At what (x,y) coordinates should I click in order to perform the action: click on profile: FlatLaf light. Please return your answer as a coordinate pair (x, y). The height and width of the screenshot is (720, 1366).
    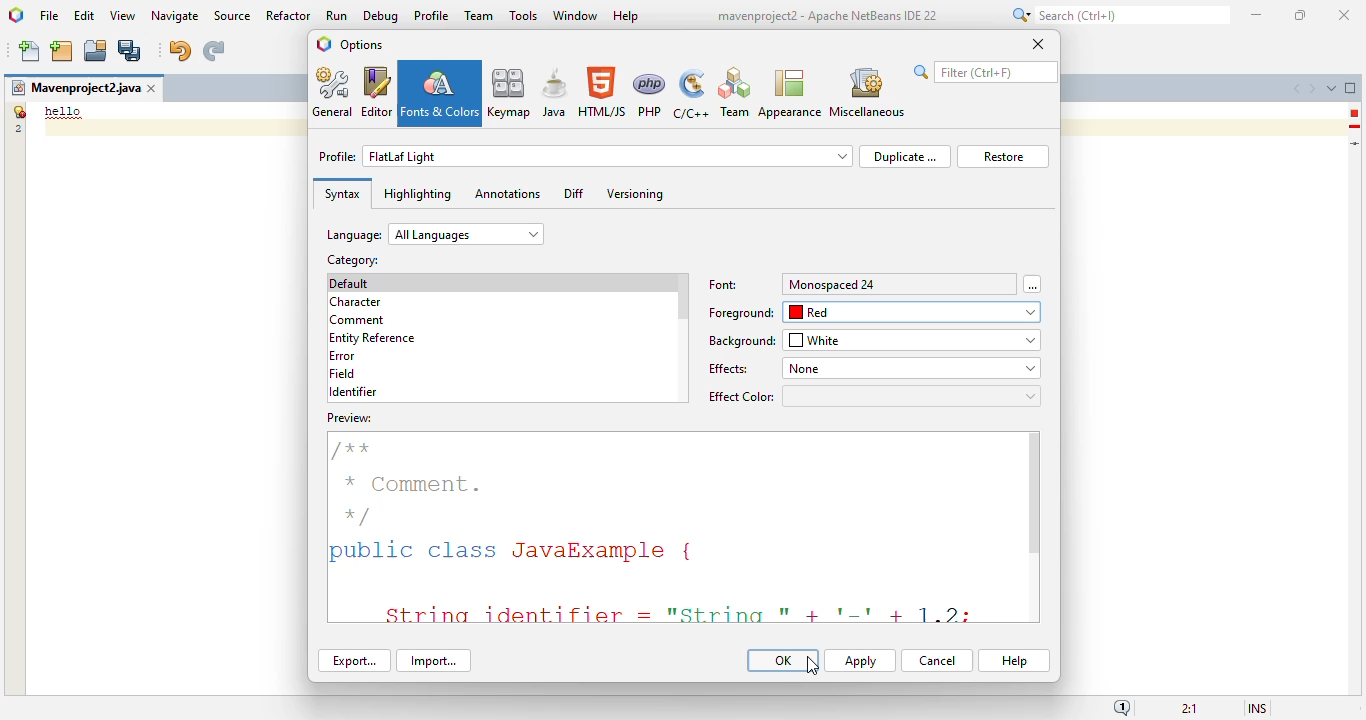
    Looking at the image, I should click on (585, 156).